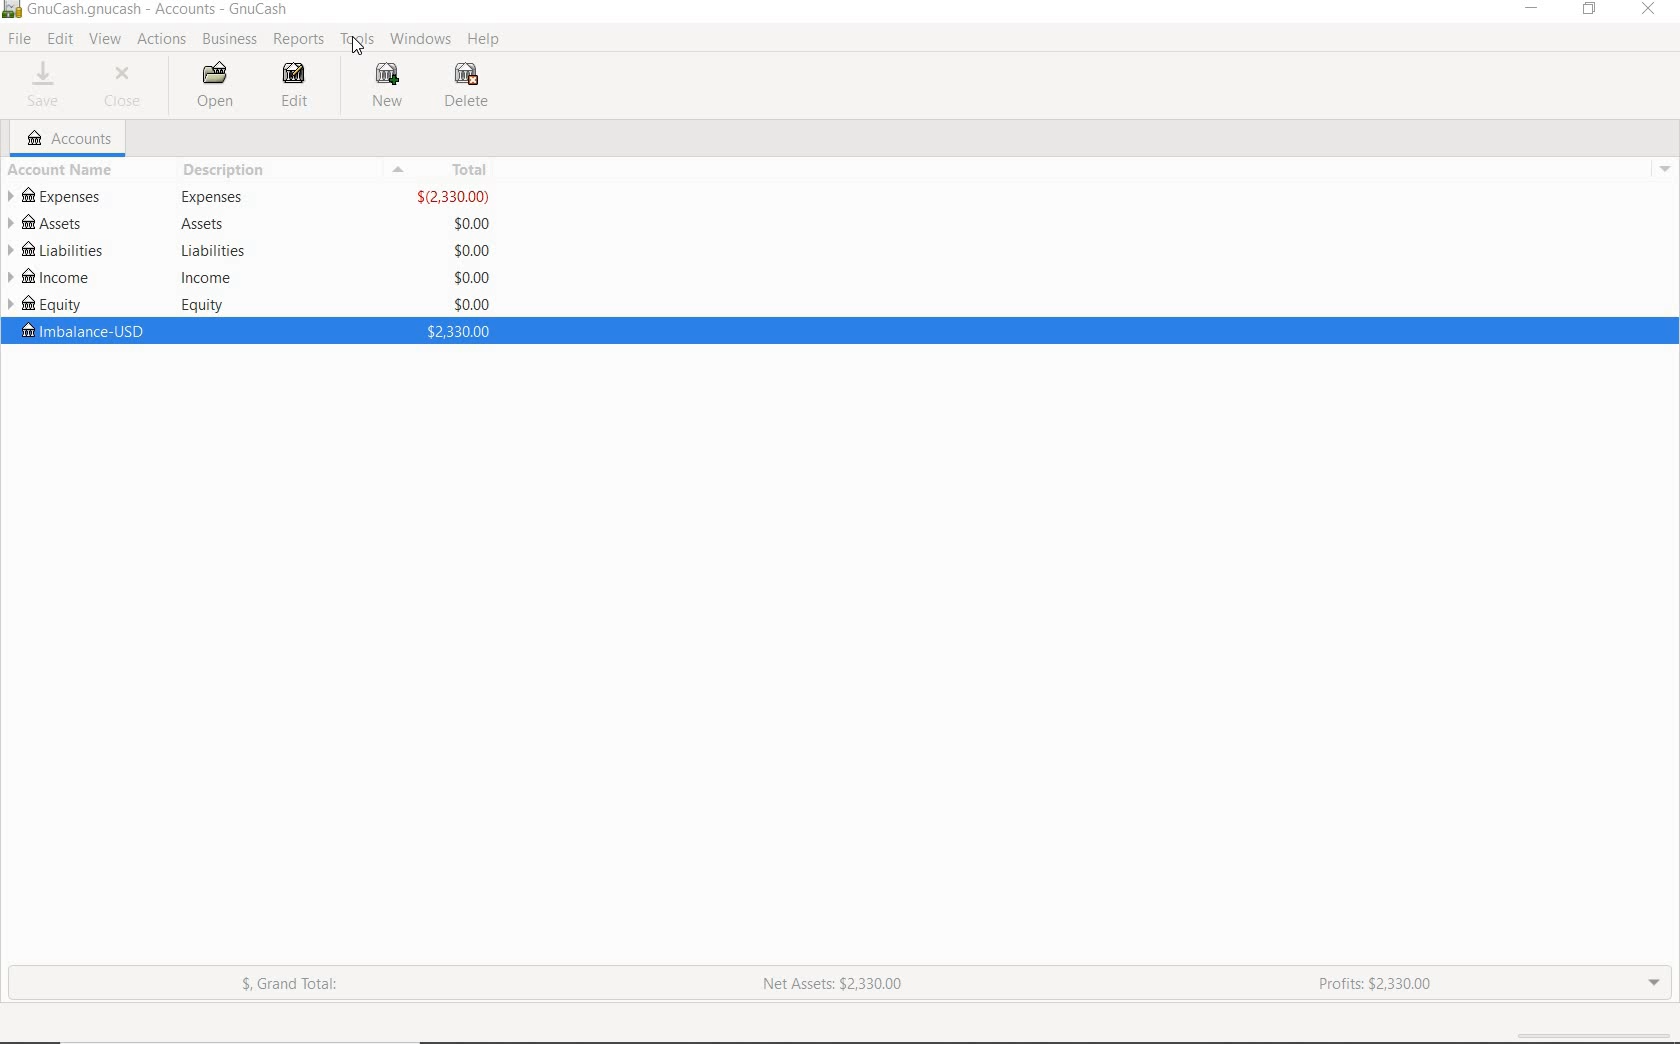 This screenshot has width=1680, height=1044. I want to click on CLOSE, so click(128, 85).